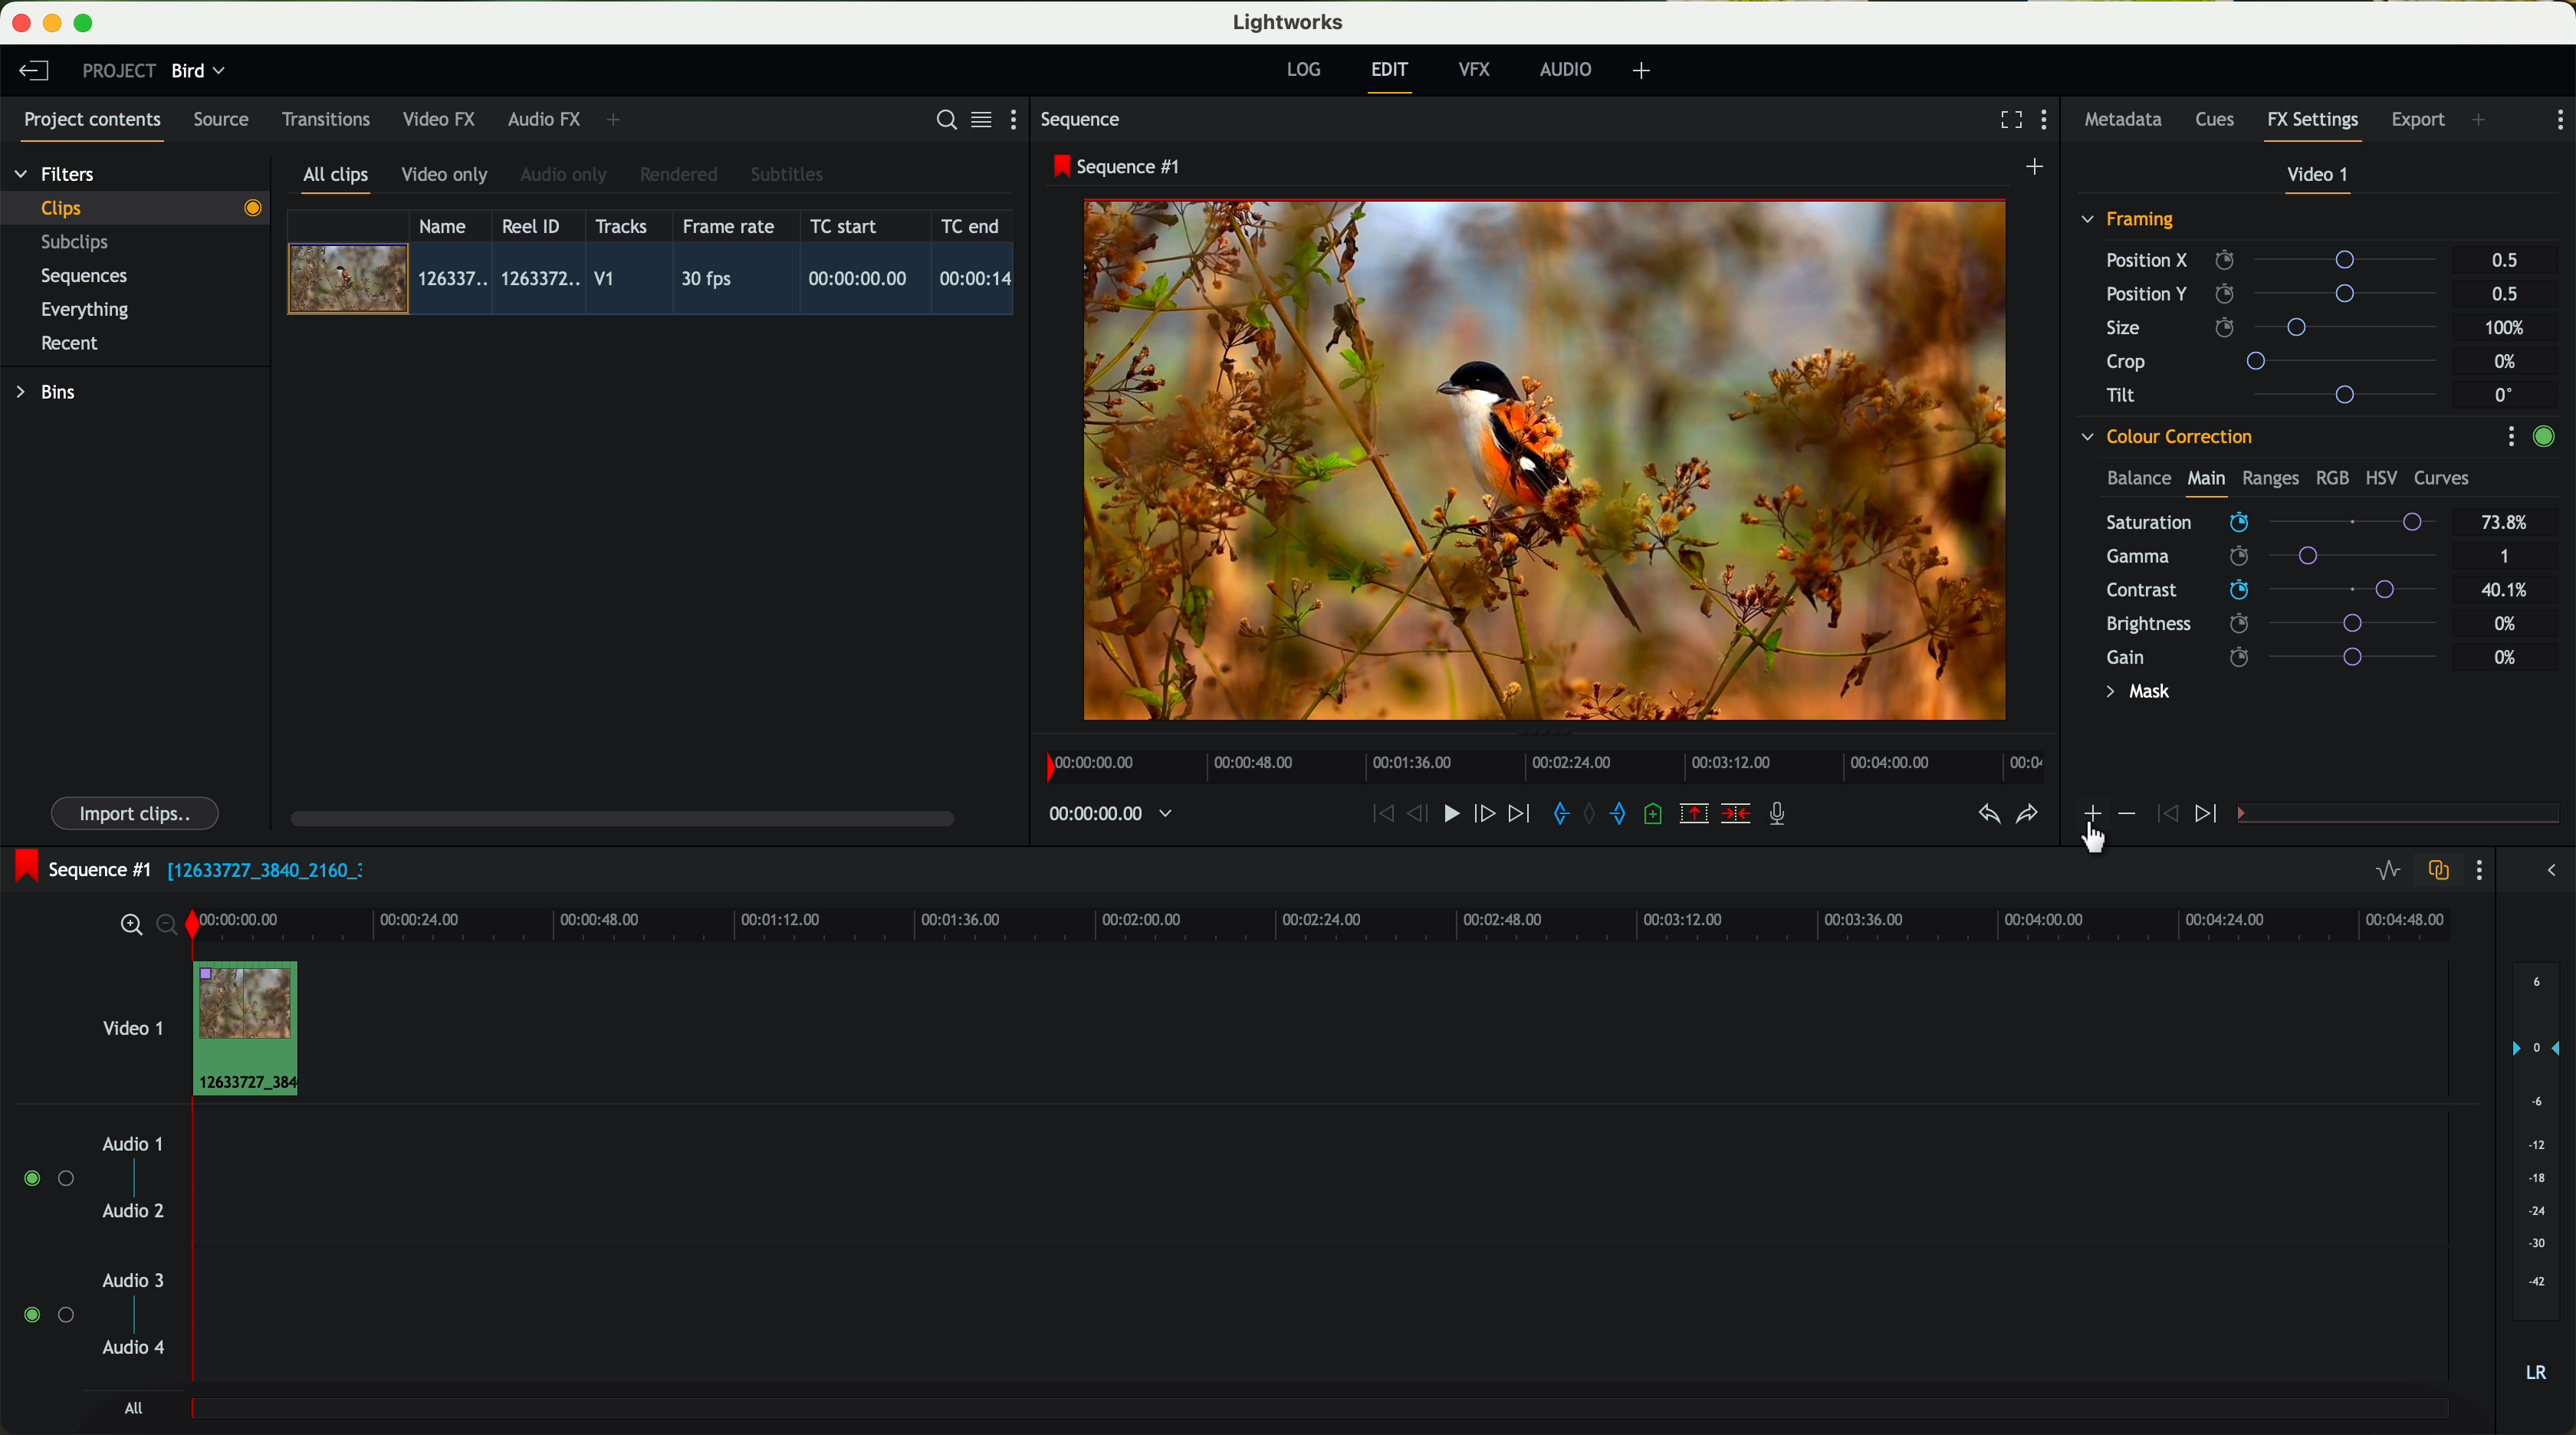  What do you see at coordinates (80, 244) in the screenshot?
I see `subclips` at bounding box center [80, 244].